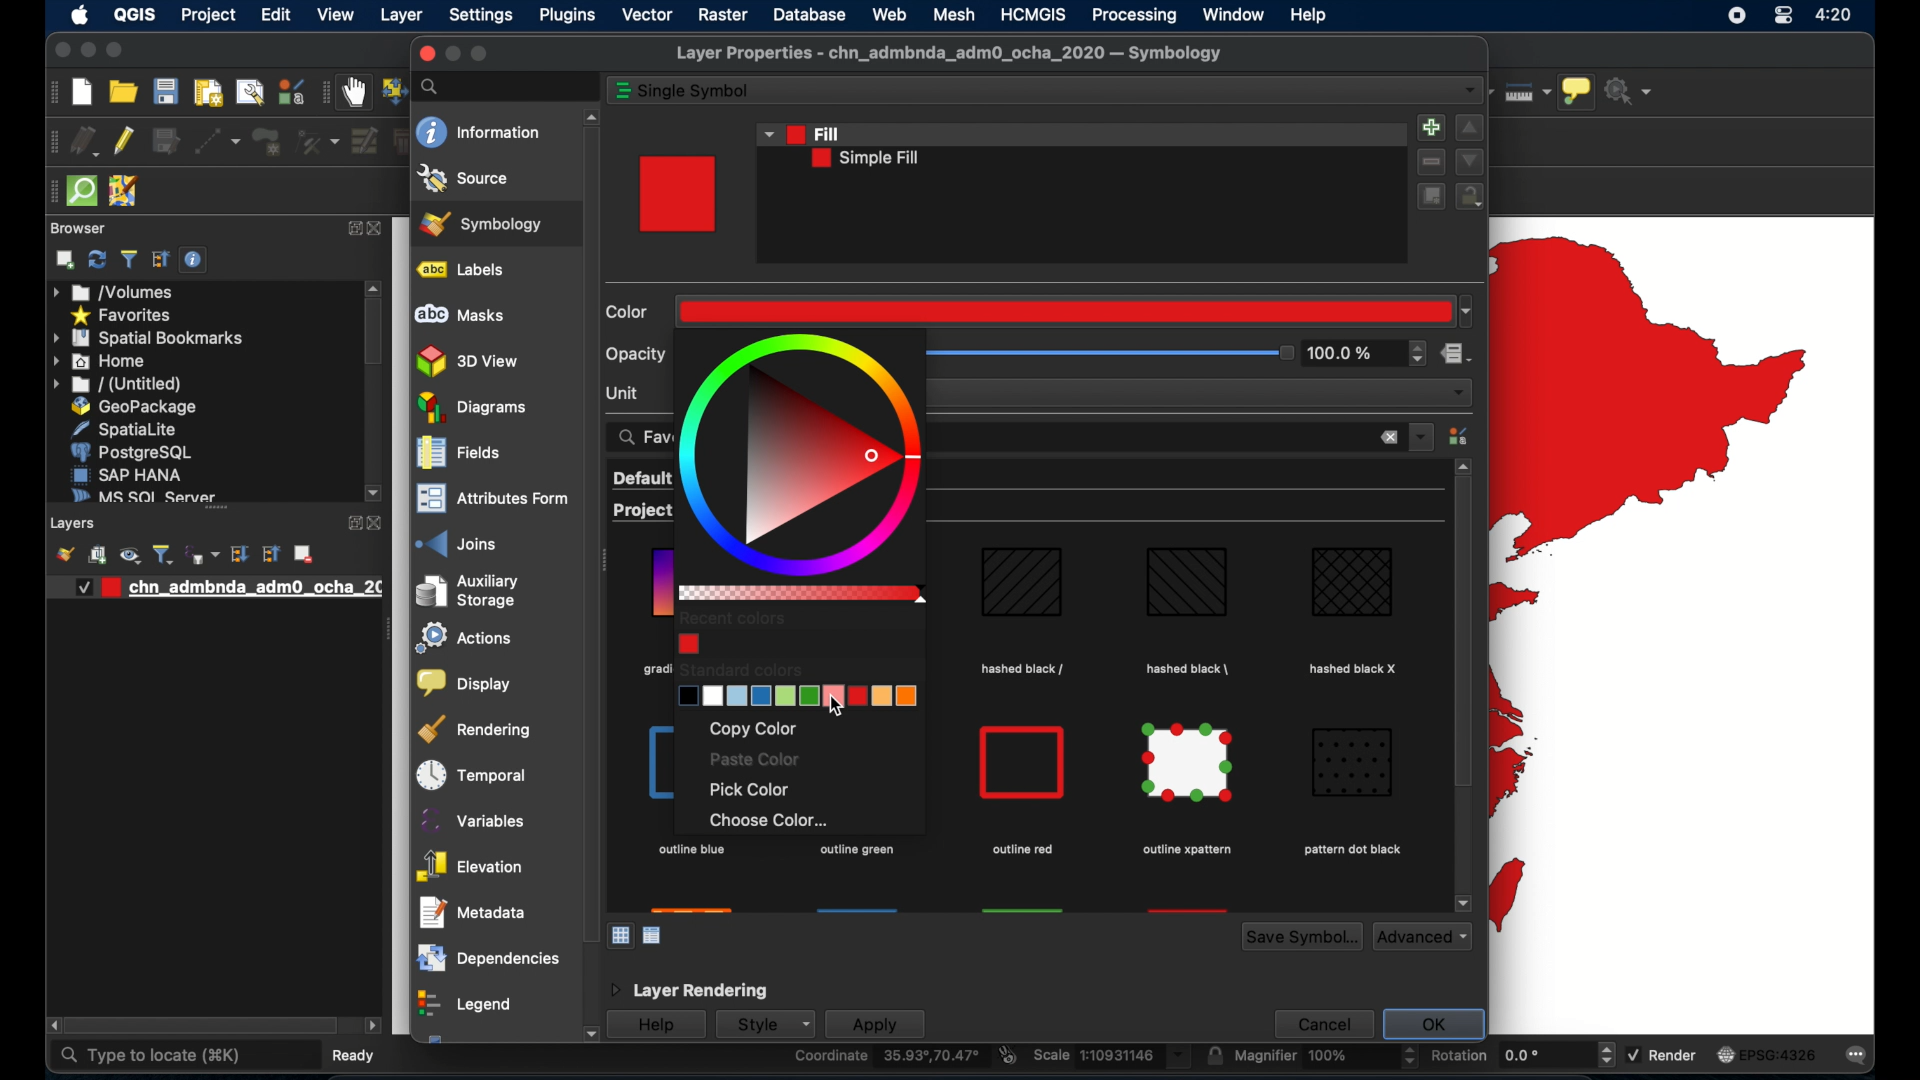  I want to click on color, so click(630, 312).